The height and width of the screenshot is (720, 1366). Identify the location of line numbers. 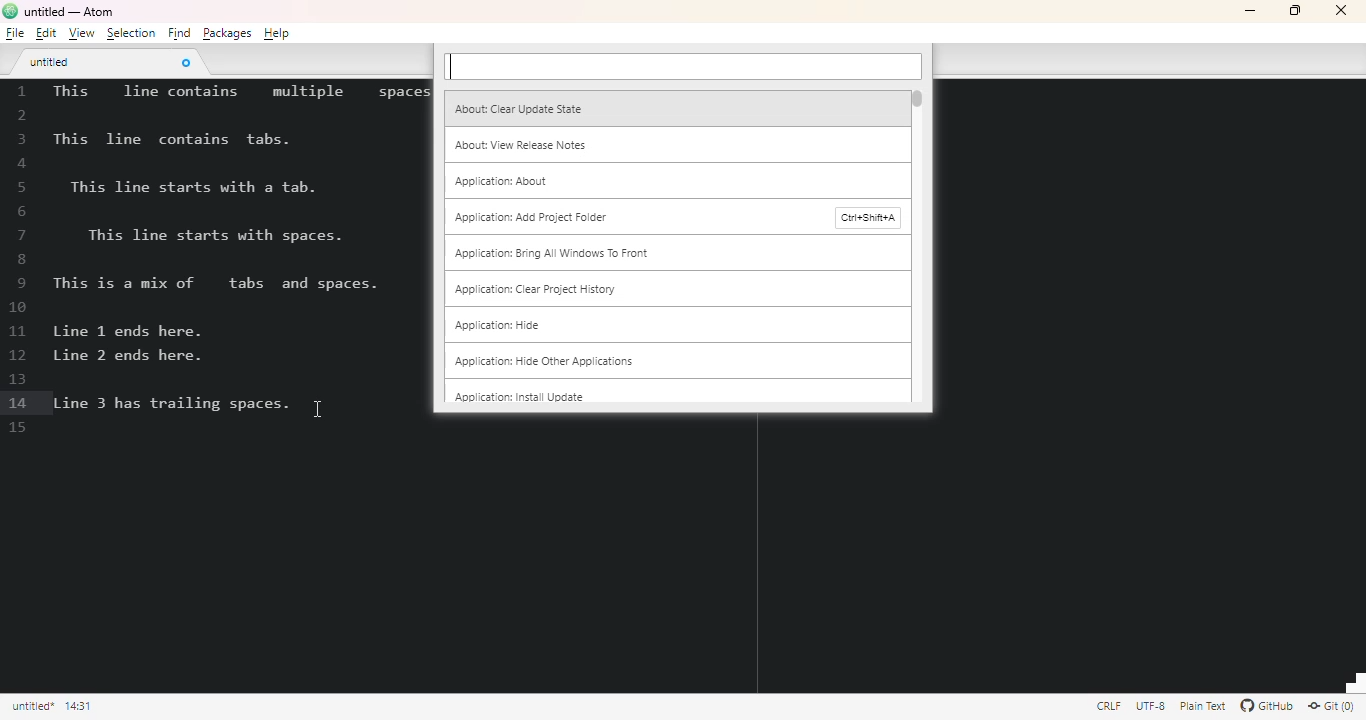
(20, 260).